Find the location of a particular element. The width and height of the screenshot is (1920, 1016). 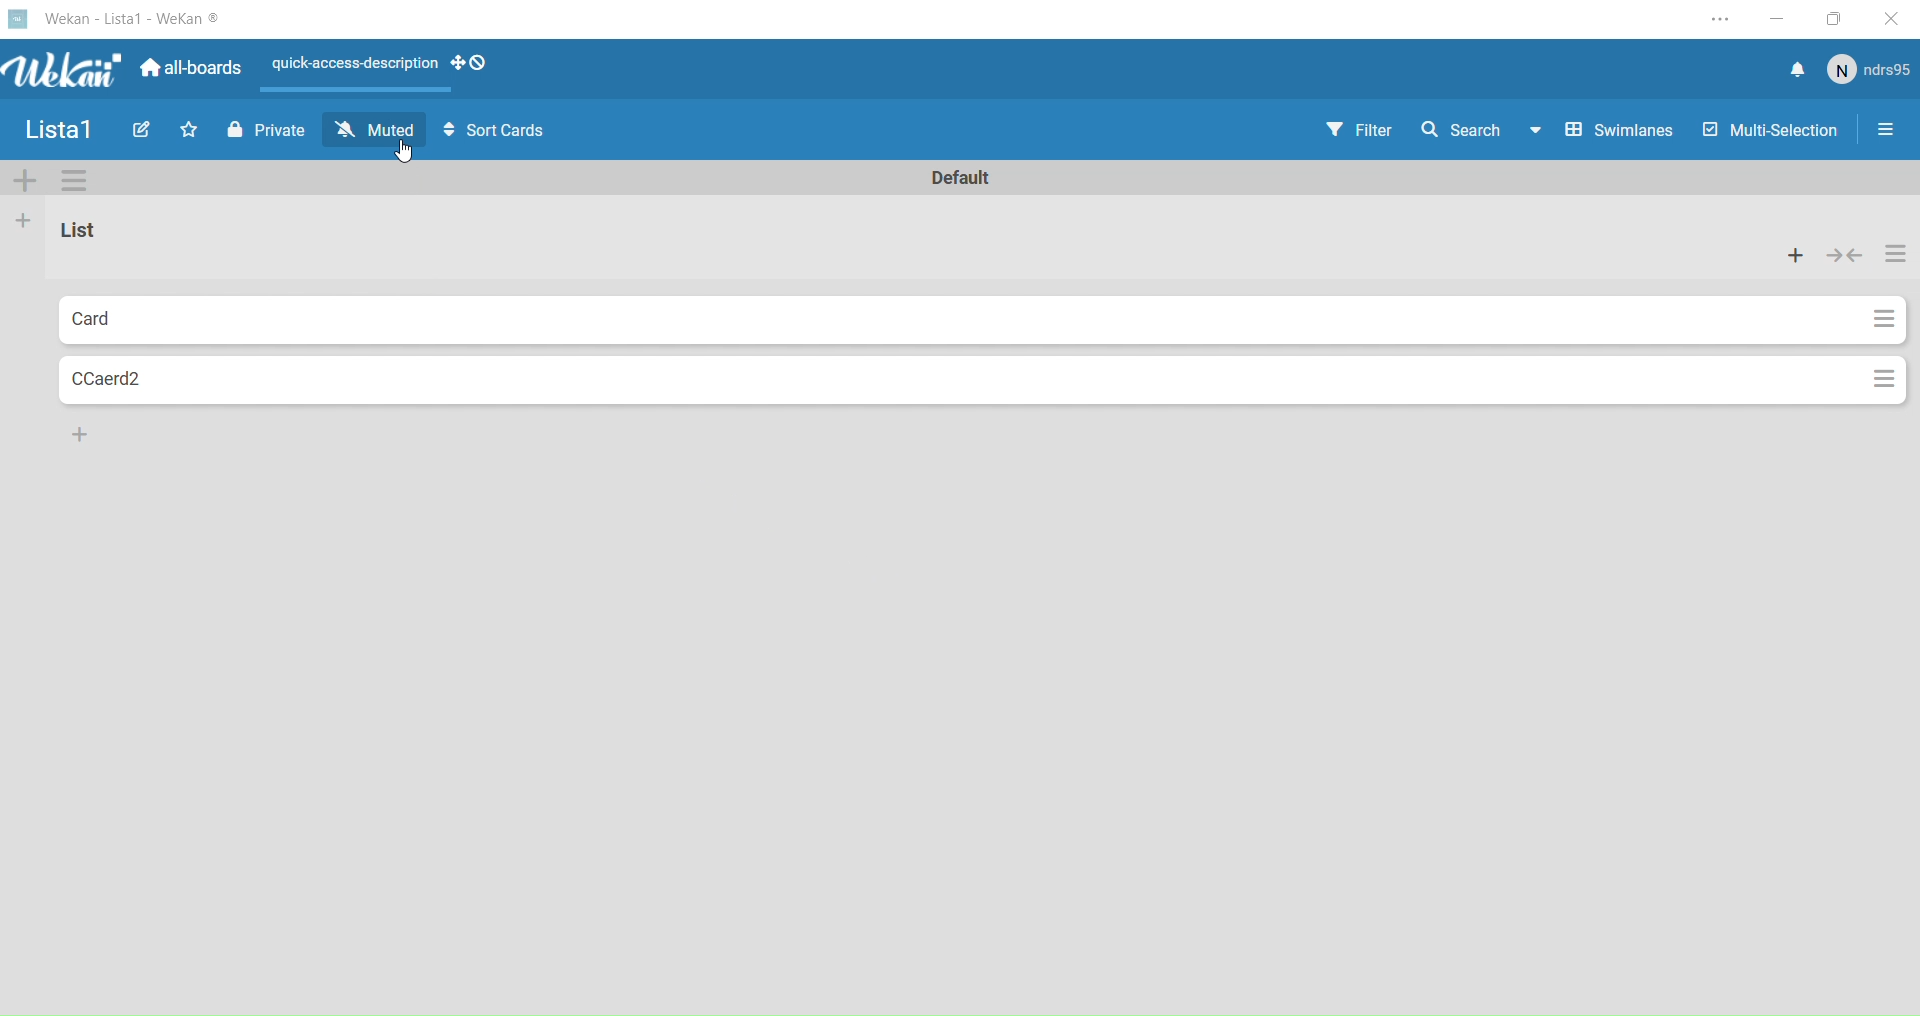

Name is located at coordinates (58, 130).